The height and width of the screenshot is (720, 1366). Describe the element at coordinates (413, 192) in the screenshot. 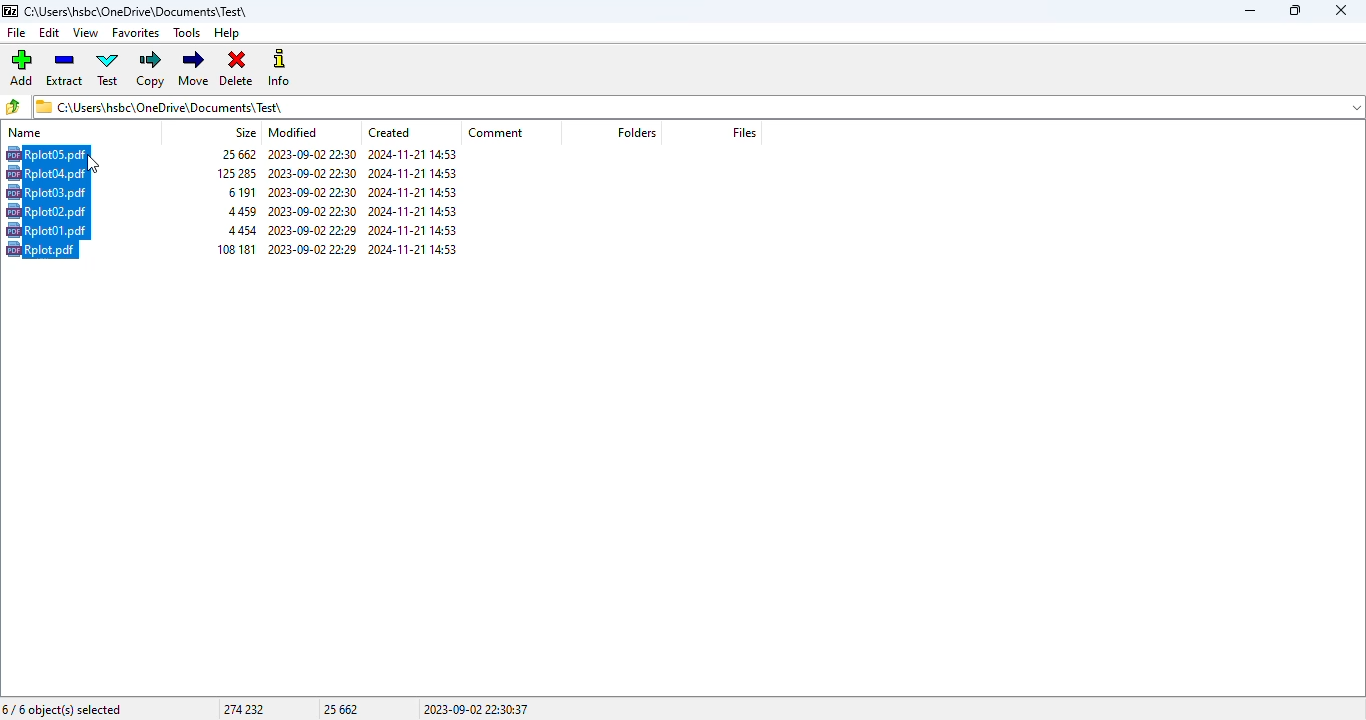

I see `created date & time` at that location.